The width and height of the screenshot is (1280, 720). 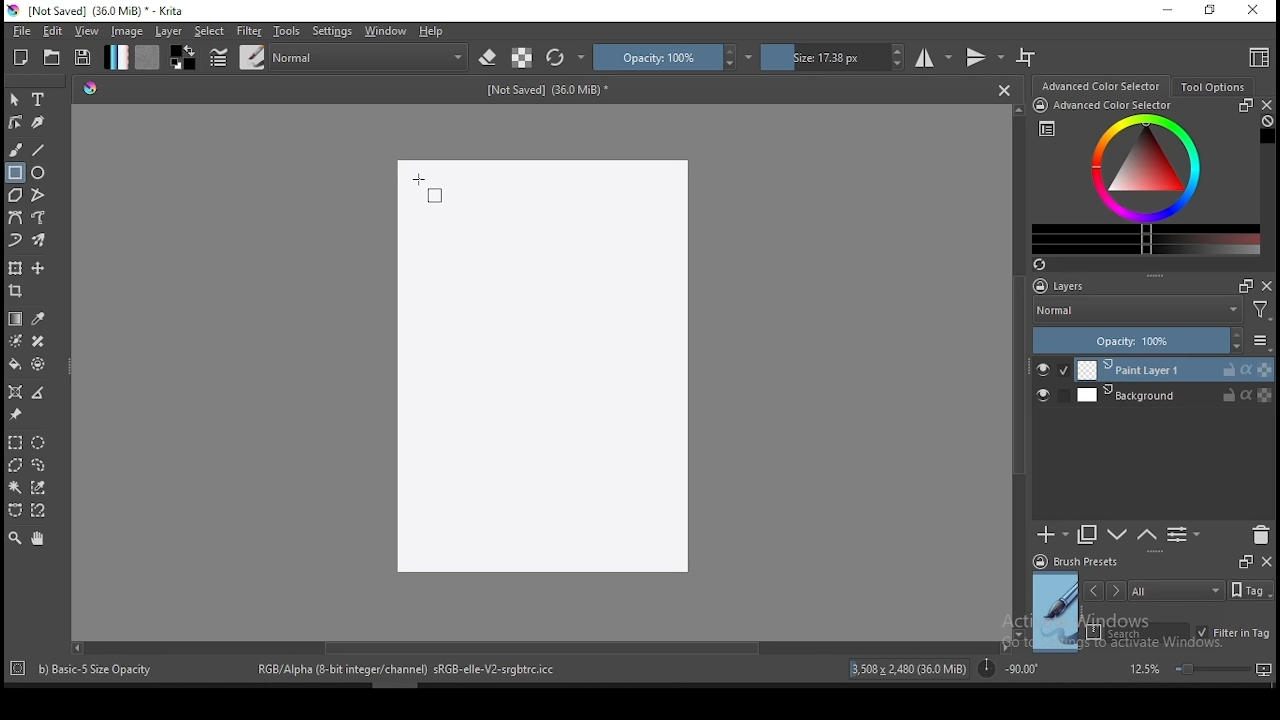 I want to click on select, so click(x=210, y=31).